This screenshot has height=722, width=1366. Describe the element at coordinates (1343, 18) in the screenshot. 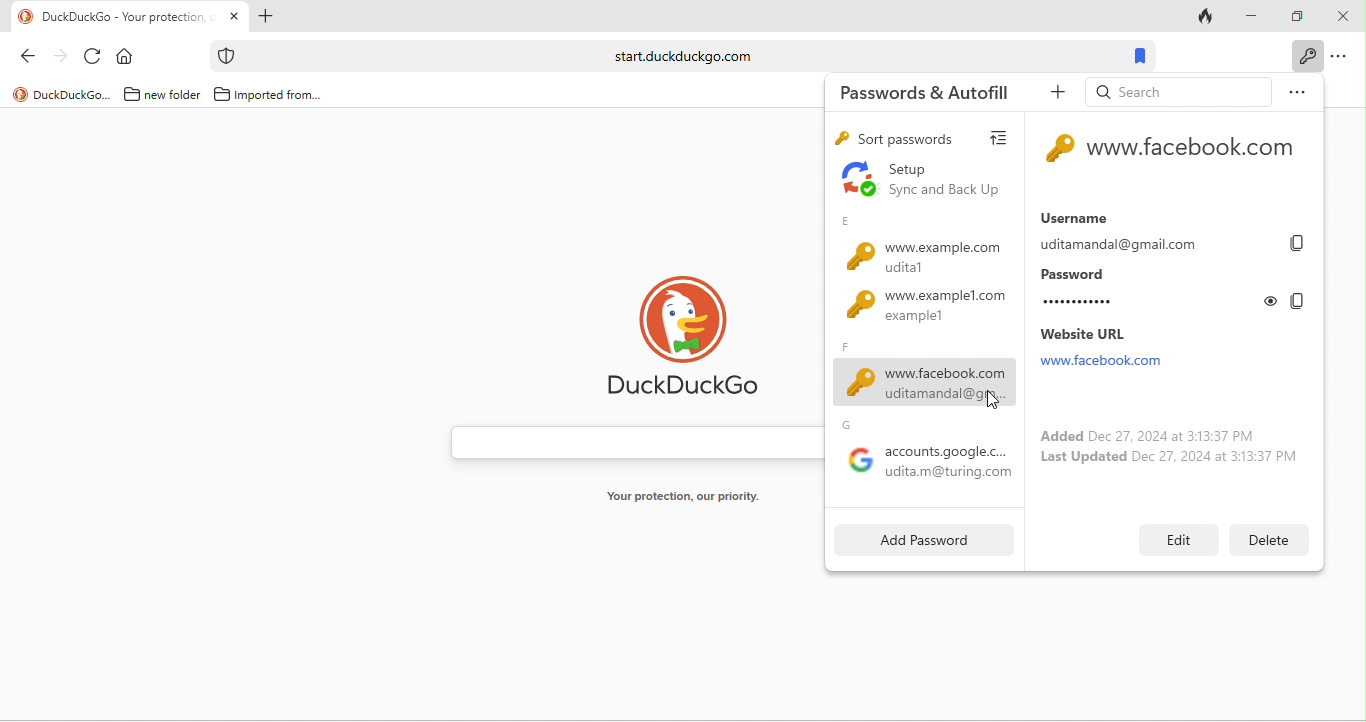

I see `close` at that location.